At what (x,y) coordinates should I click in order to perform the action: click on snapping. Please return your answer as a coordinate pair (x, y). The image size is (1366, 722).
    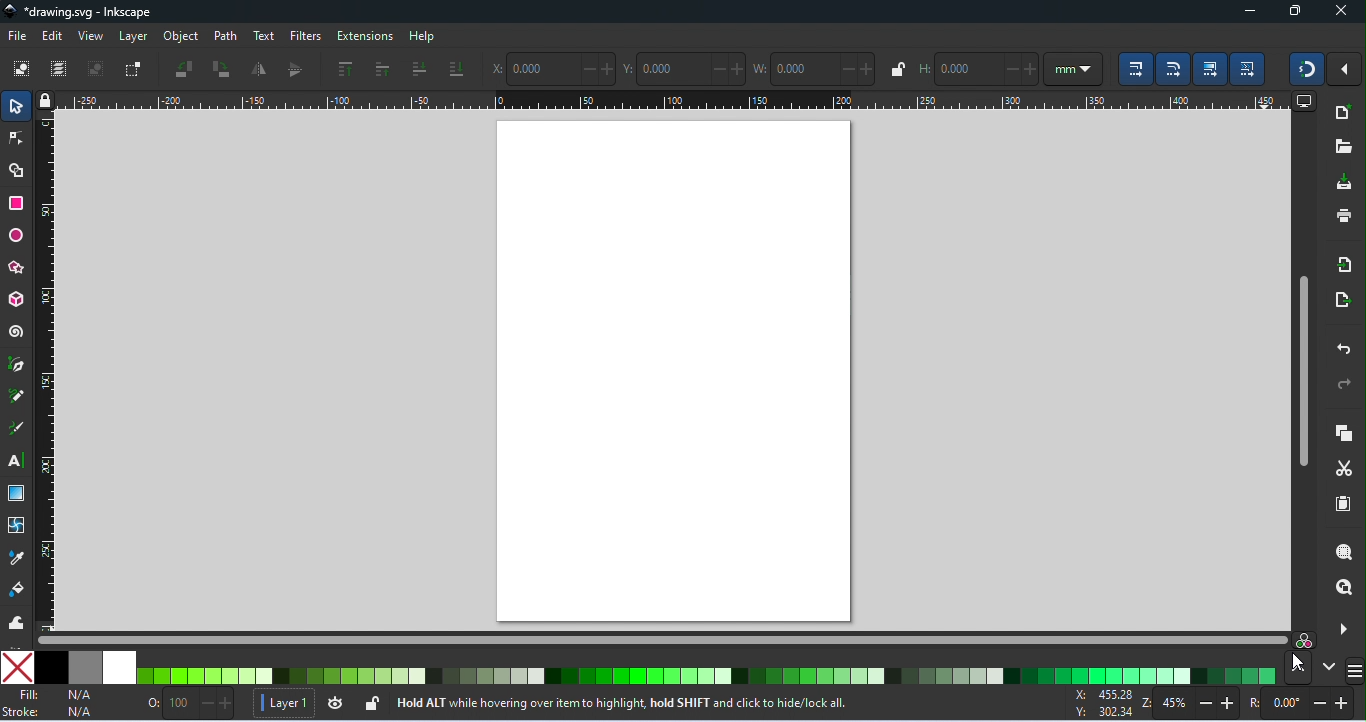
    Looking at the image, I should click on (1308, 69).